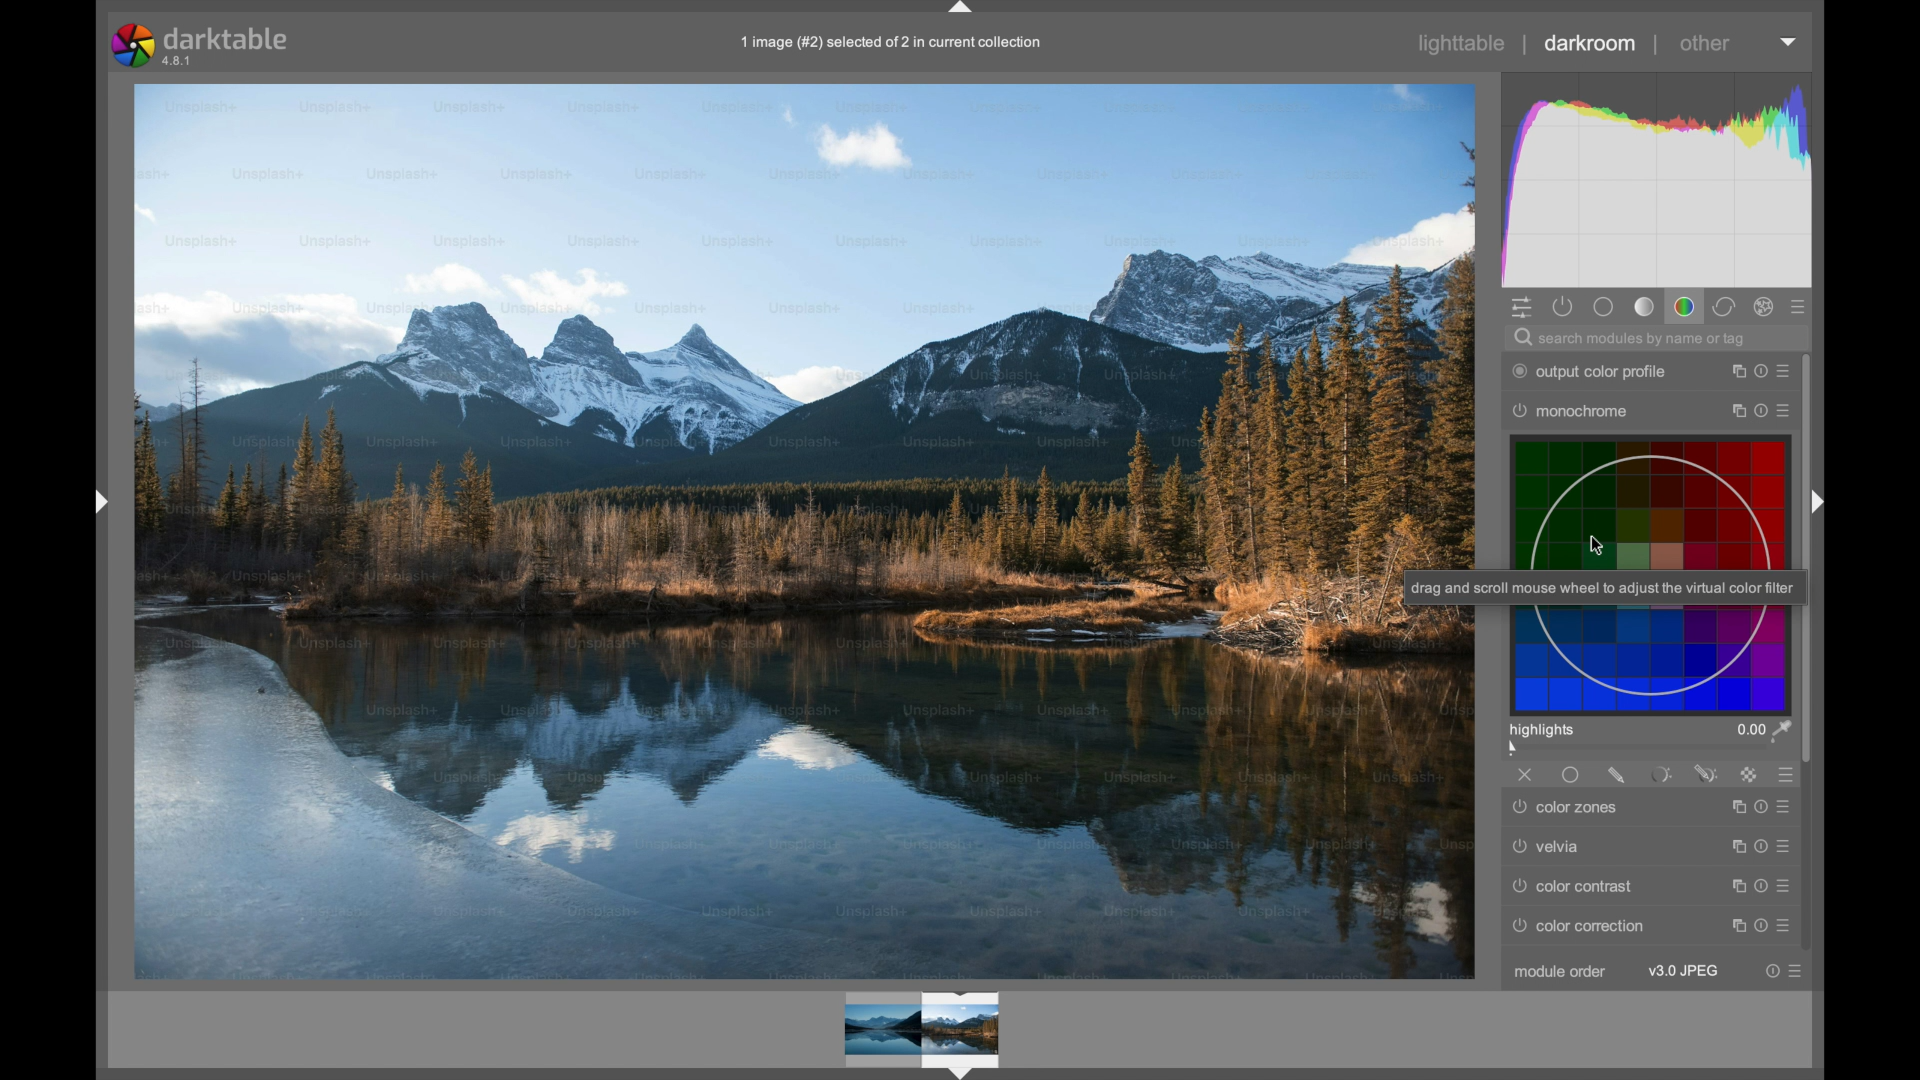 This screenshot has width=1920, height=1080. I want to click on parametric mask, so click(1662, 775).